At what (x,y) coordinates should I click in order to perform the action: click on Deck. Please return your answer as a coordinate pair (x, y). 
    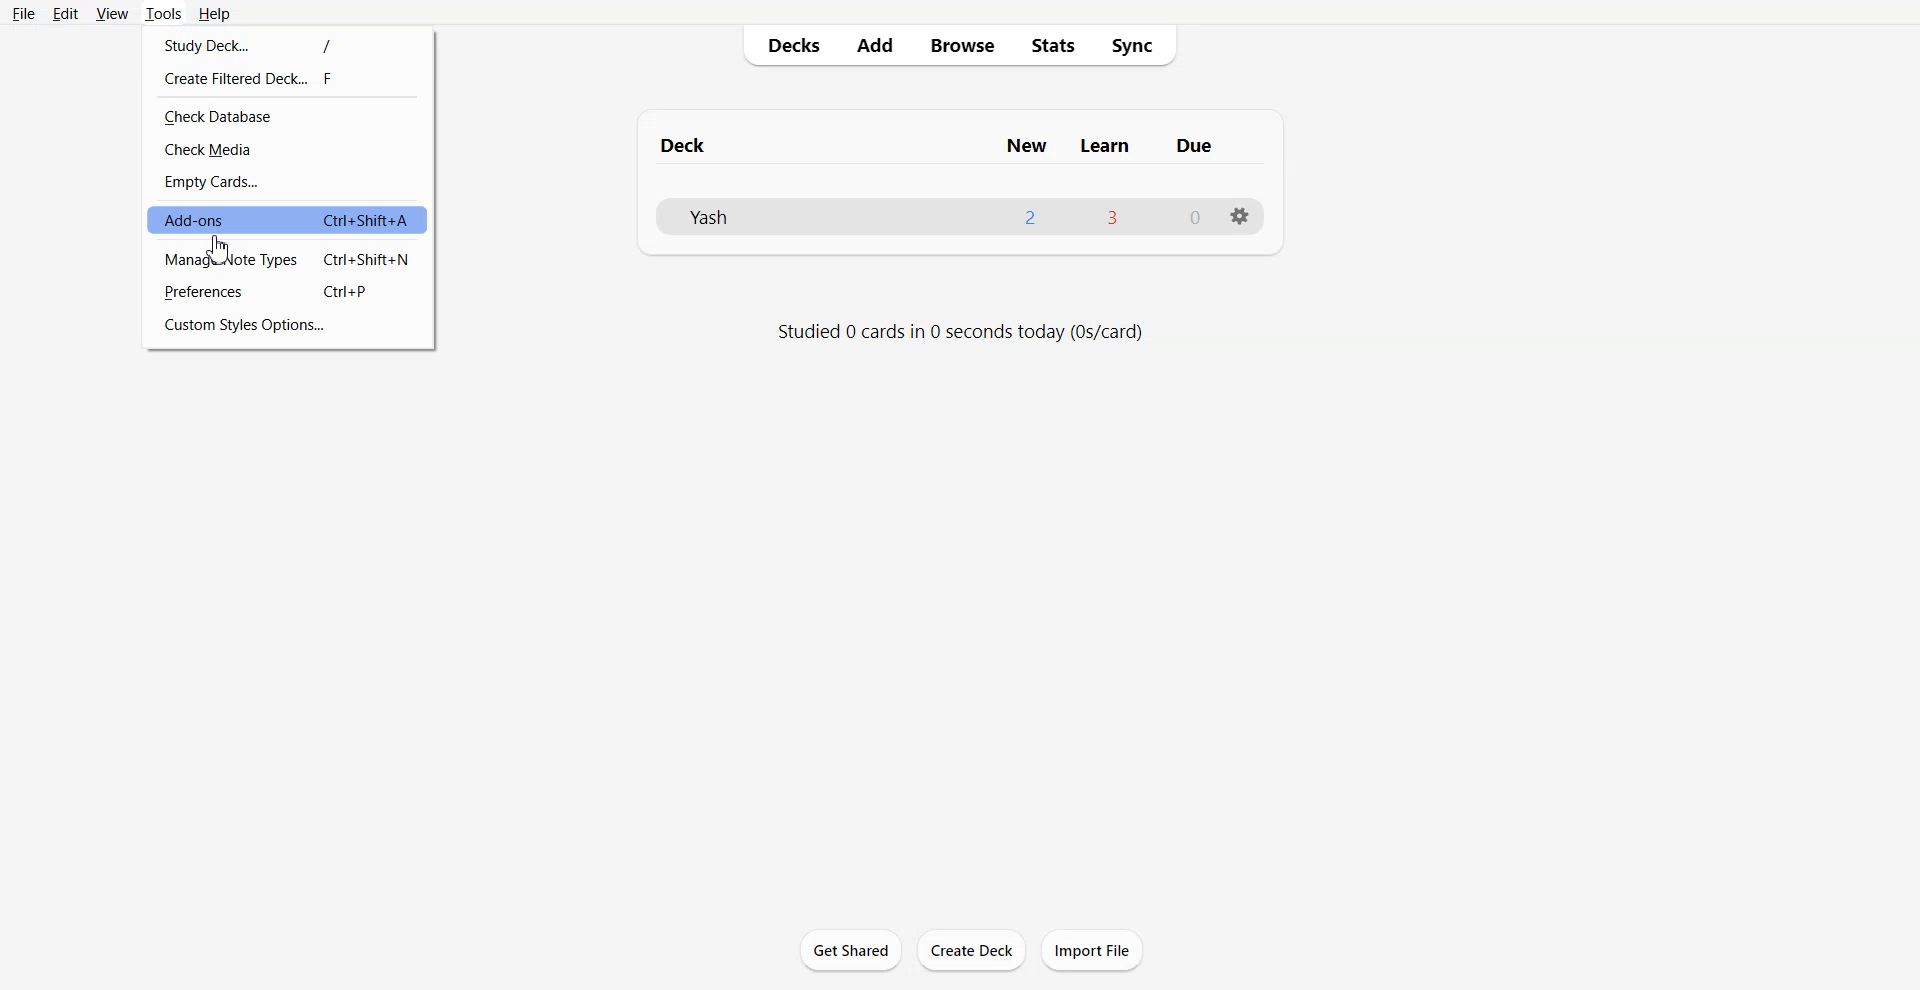
    Looking at the image, I should click on (687, 145).